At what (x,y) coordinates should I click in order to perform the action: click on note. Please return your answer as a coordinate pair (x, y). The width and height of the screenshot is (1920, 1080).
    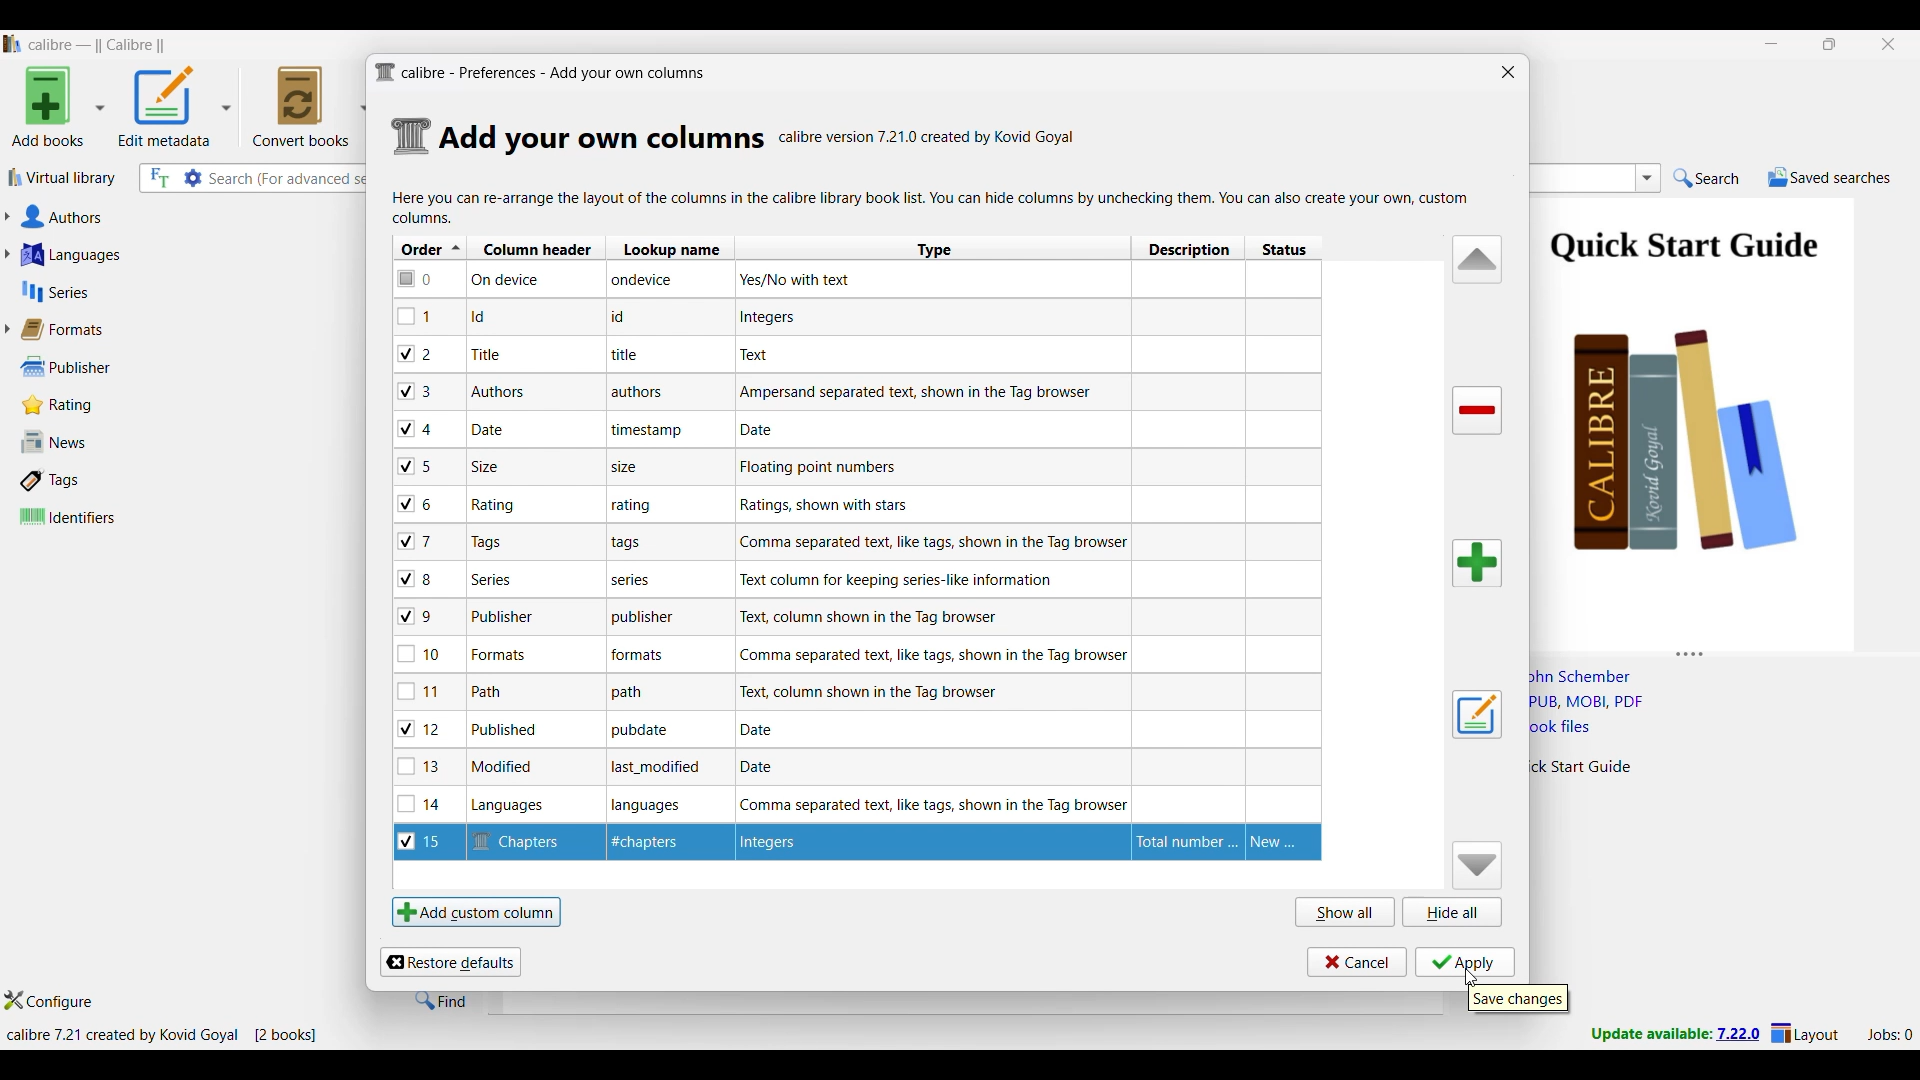
    Looking at the image, I should click on (641, 392).